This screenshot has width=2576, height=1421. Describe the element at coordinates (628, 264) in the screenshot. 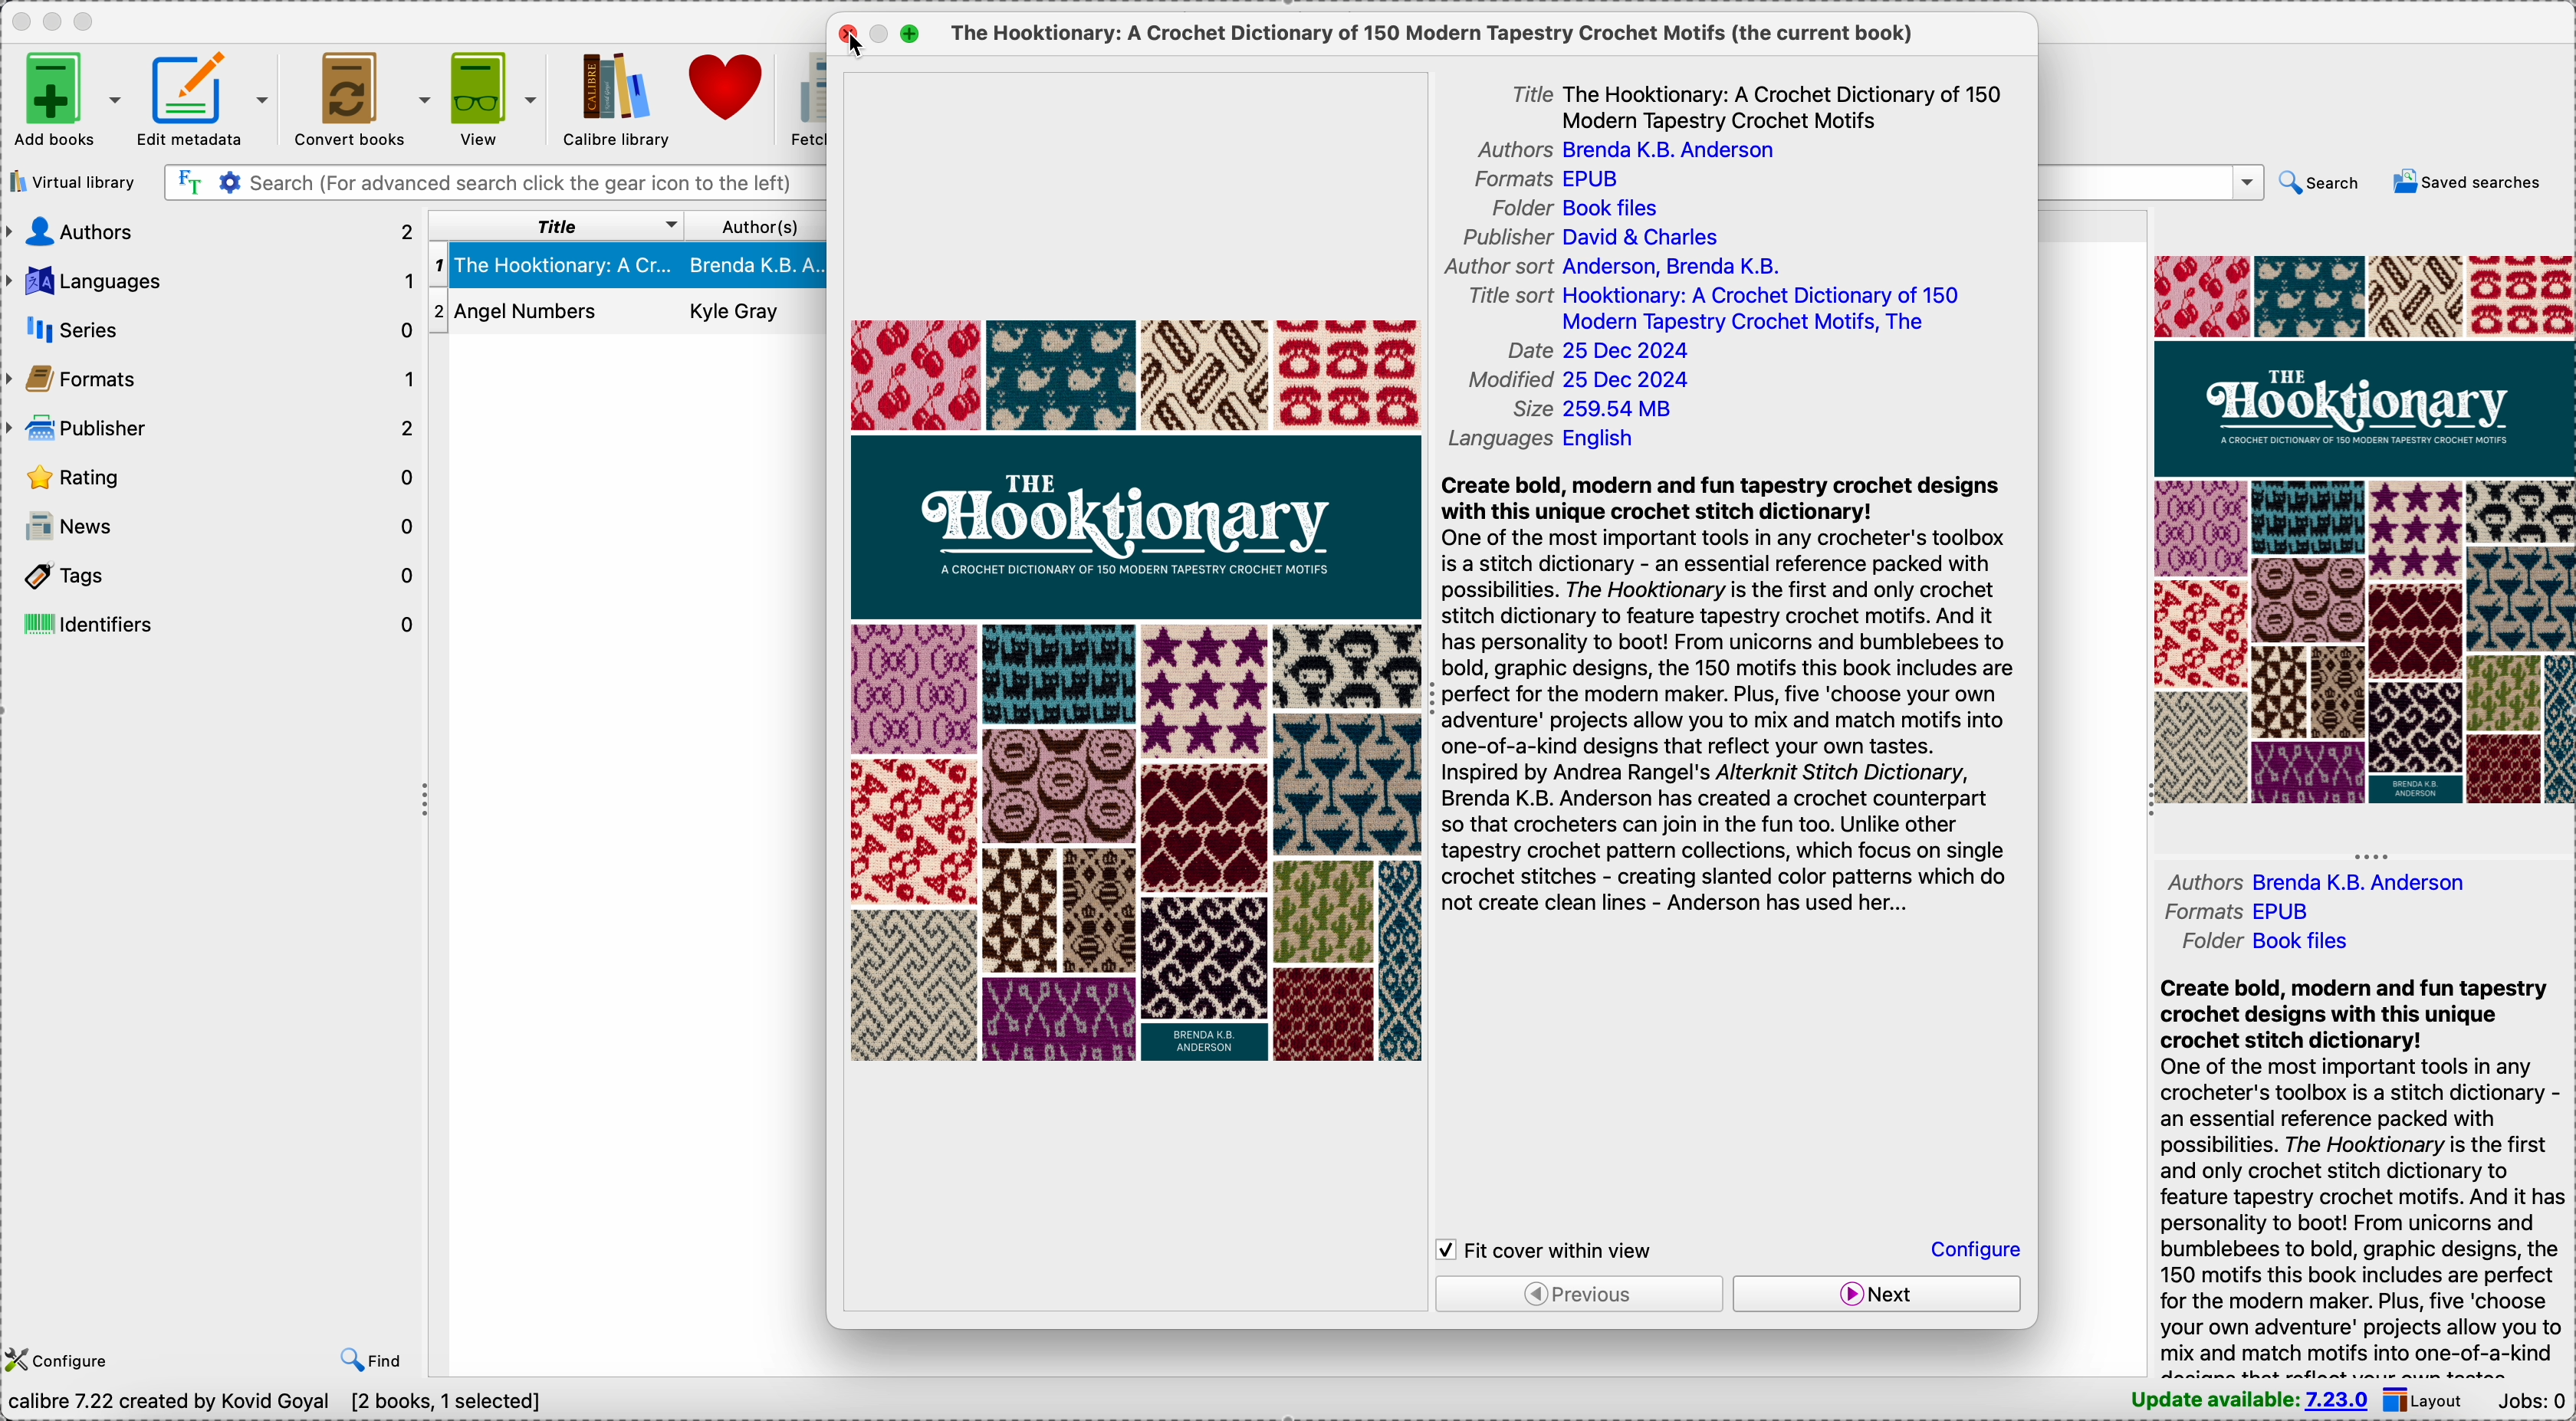

I see `The Hooktionary book` at that location.